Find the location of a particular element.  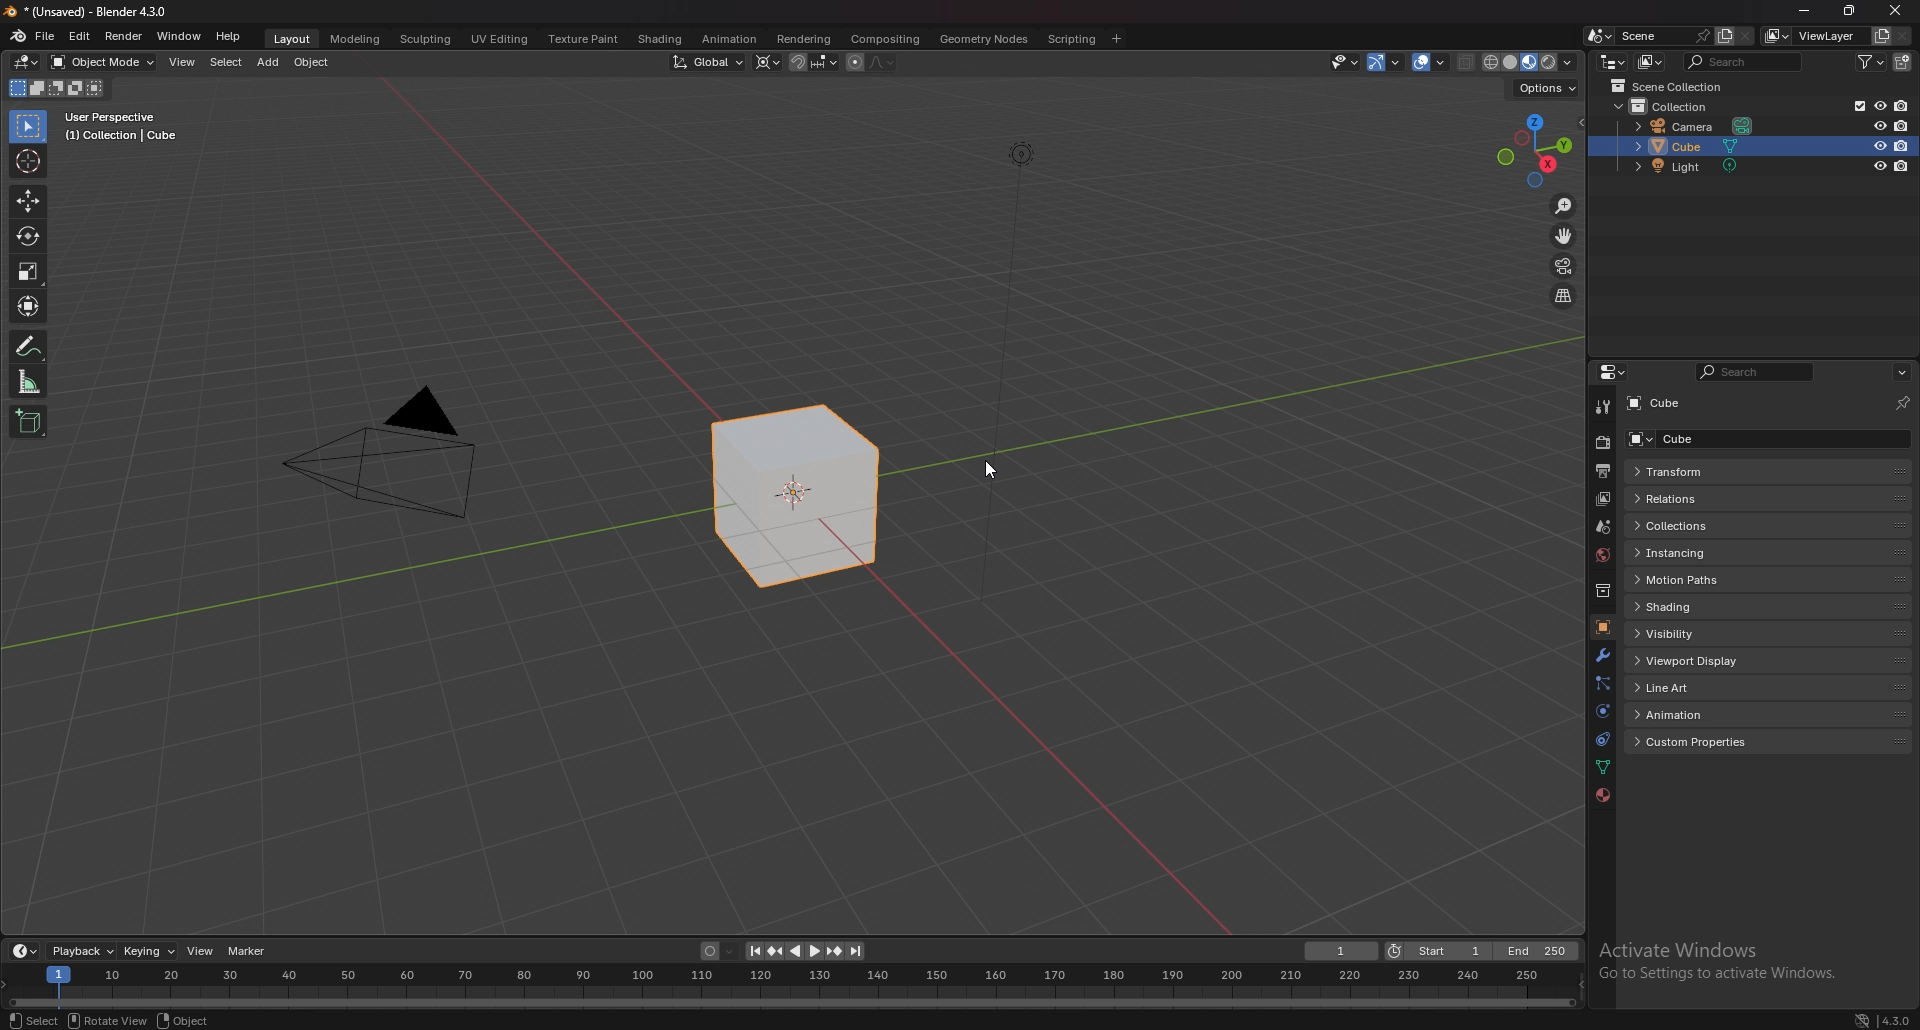

keying is located at coordinates (147, 952).